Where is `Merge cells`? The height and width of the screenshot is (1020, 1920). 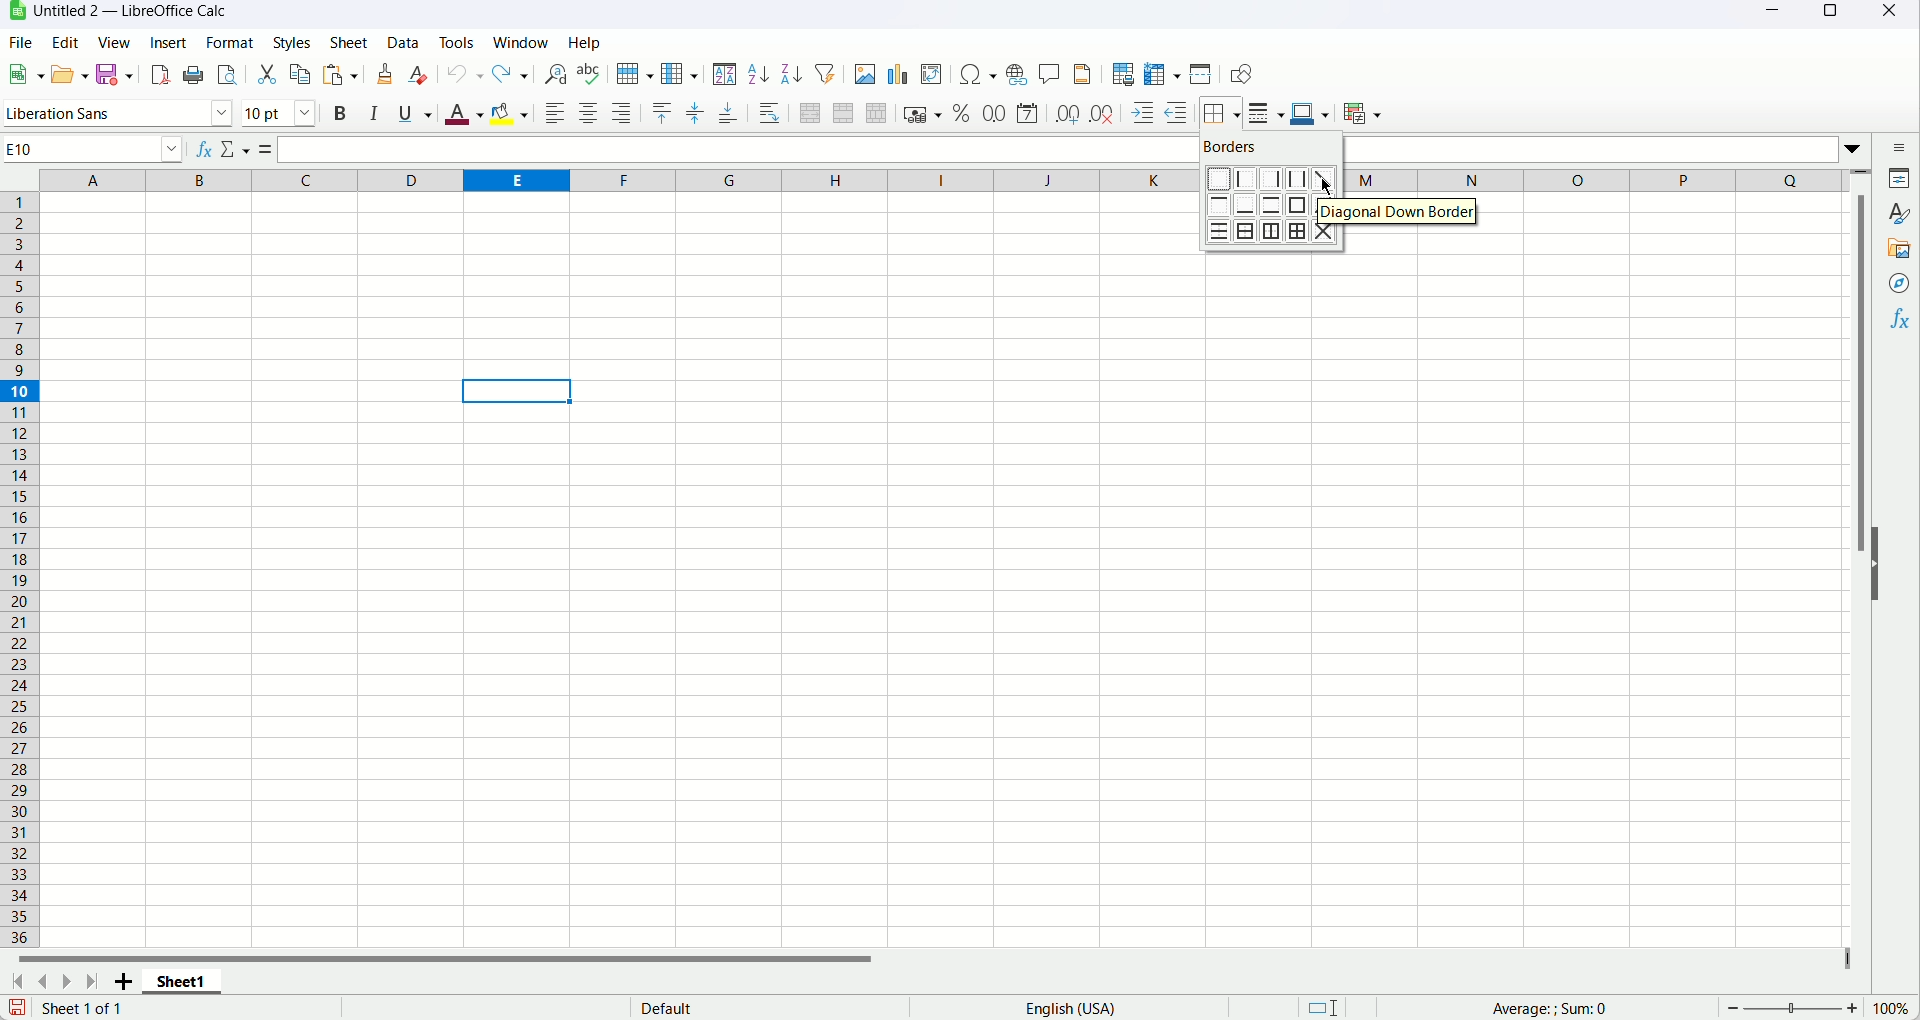 Merge cells is located at coordinates (845, 113).